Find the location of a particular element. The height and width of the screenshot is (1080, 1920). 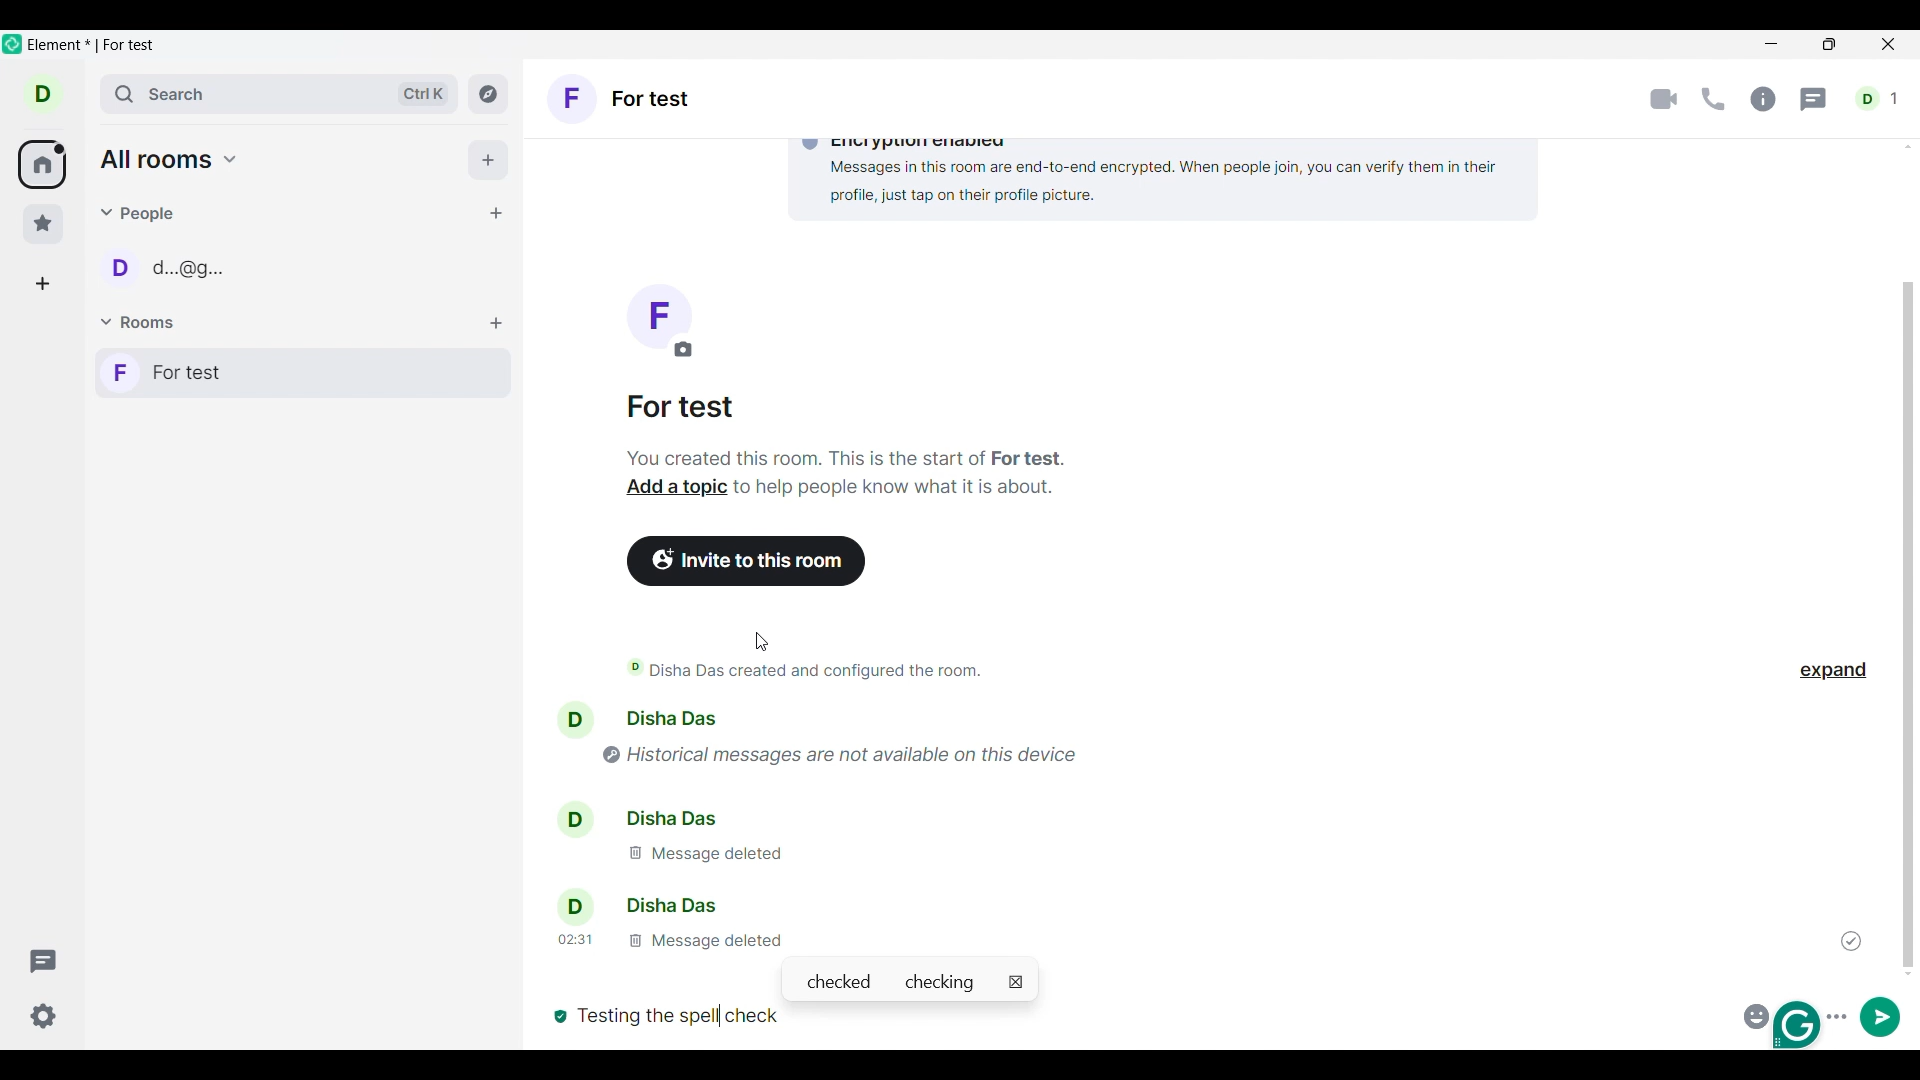

Software and room name is located at coordinates (96, 46).